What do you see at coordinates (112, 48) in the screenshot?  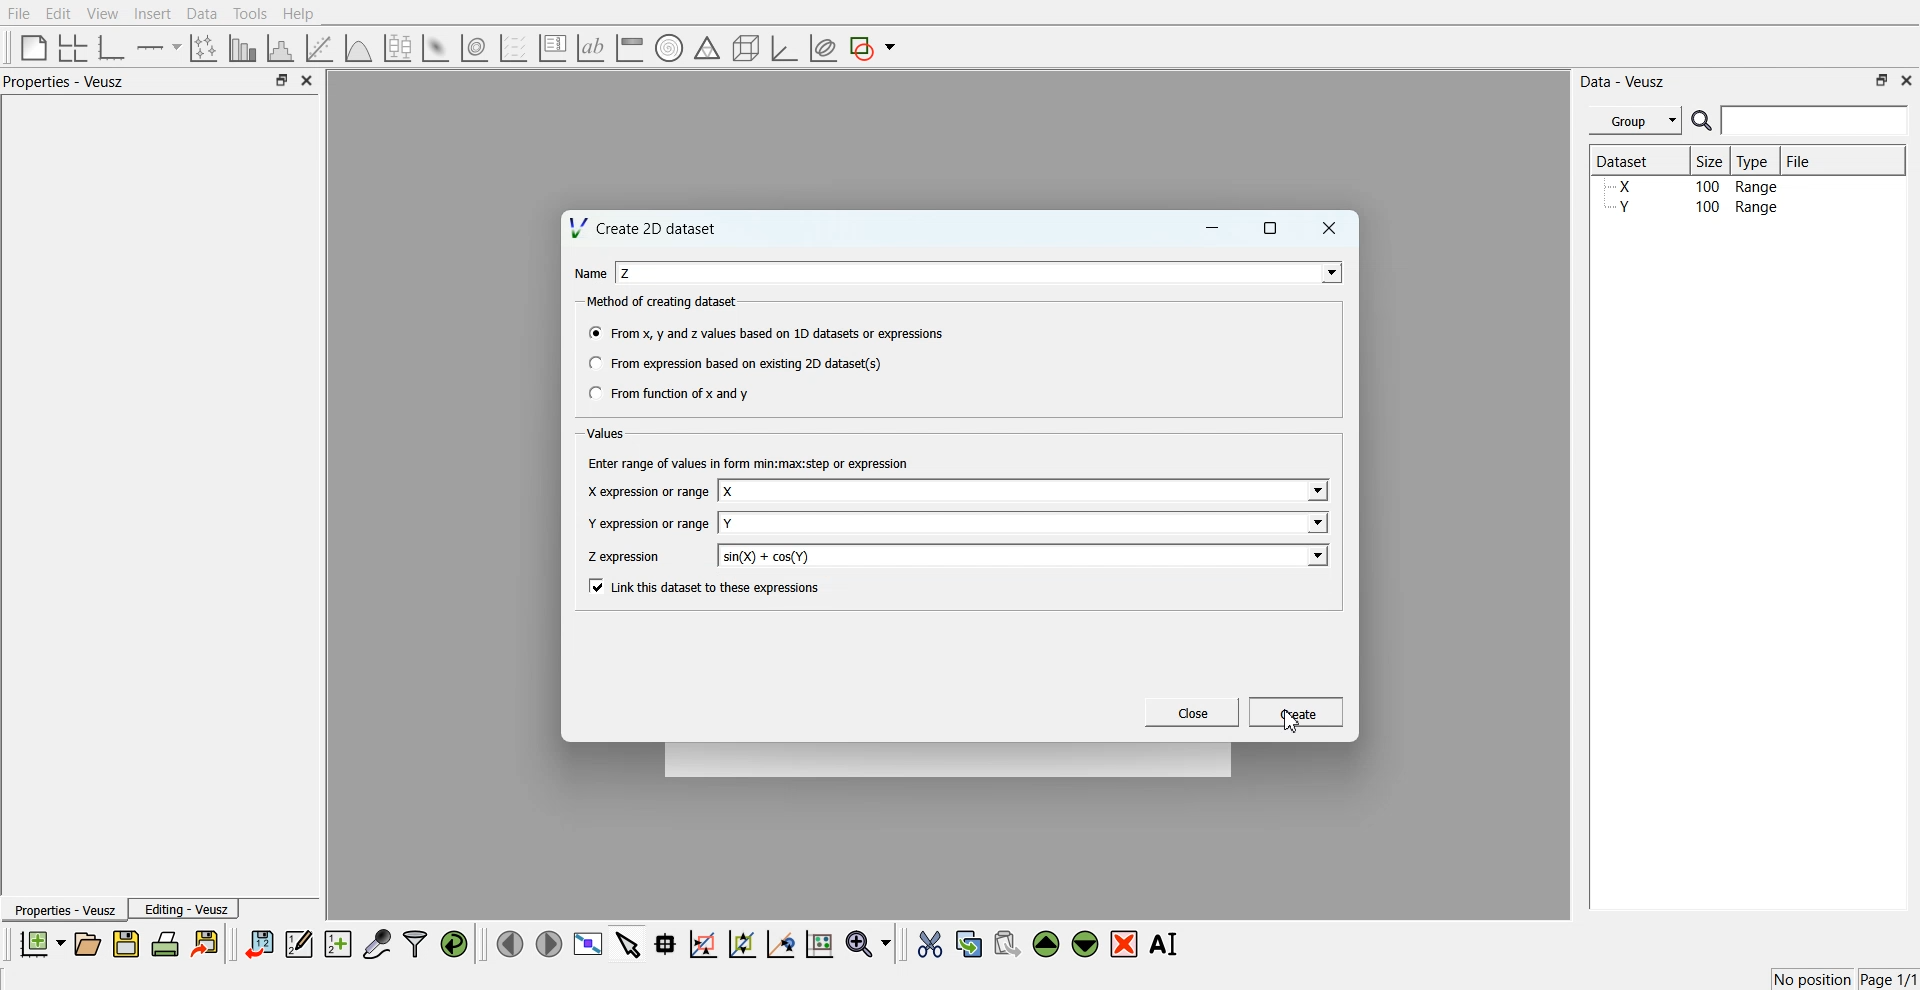 I see `Base Graph` at bounding box center [112, 48].